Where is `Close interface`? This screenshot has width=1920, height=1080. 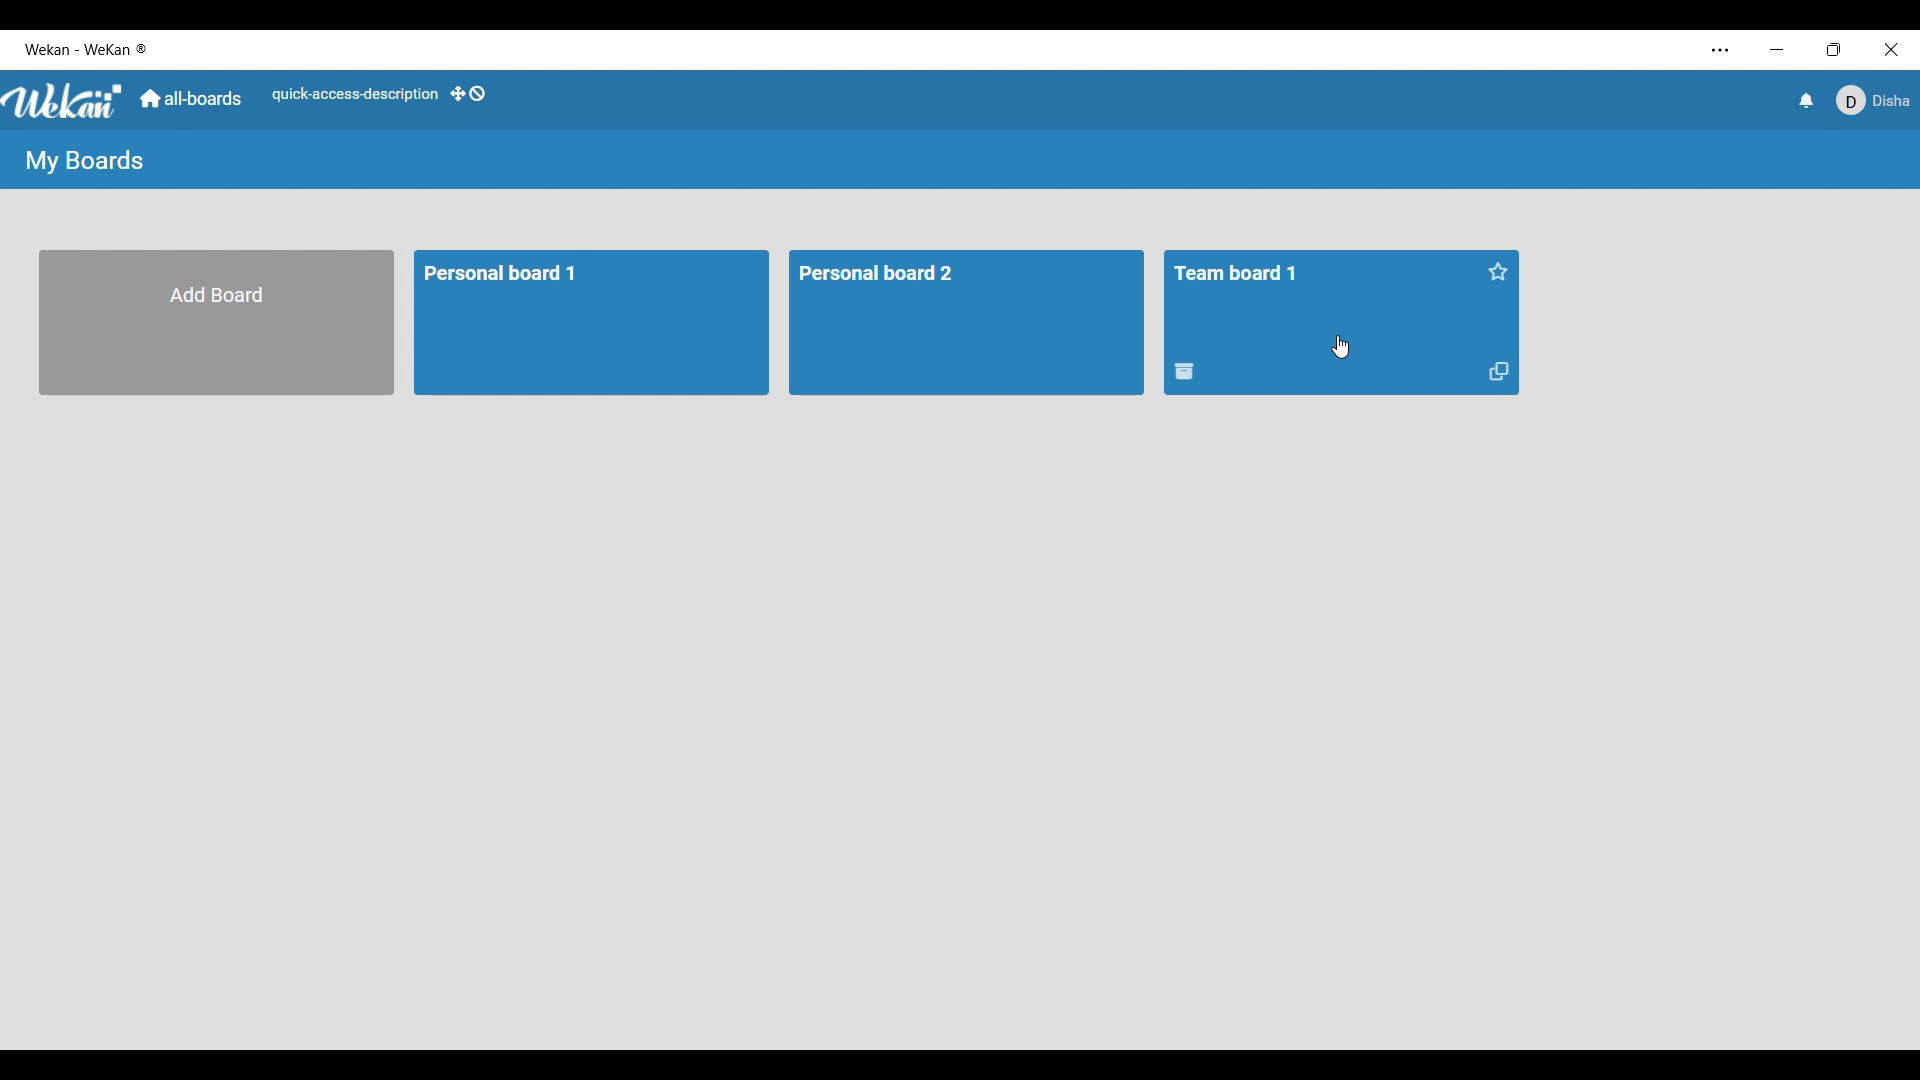 Close interface is located at coordinates (1892, 50).